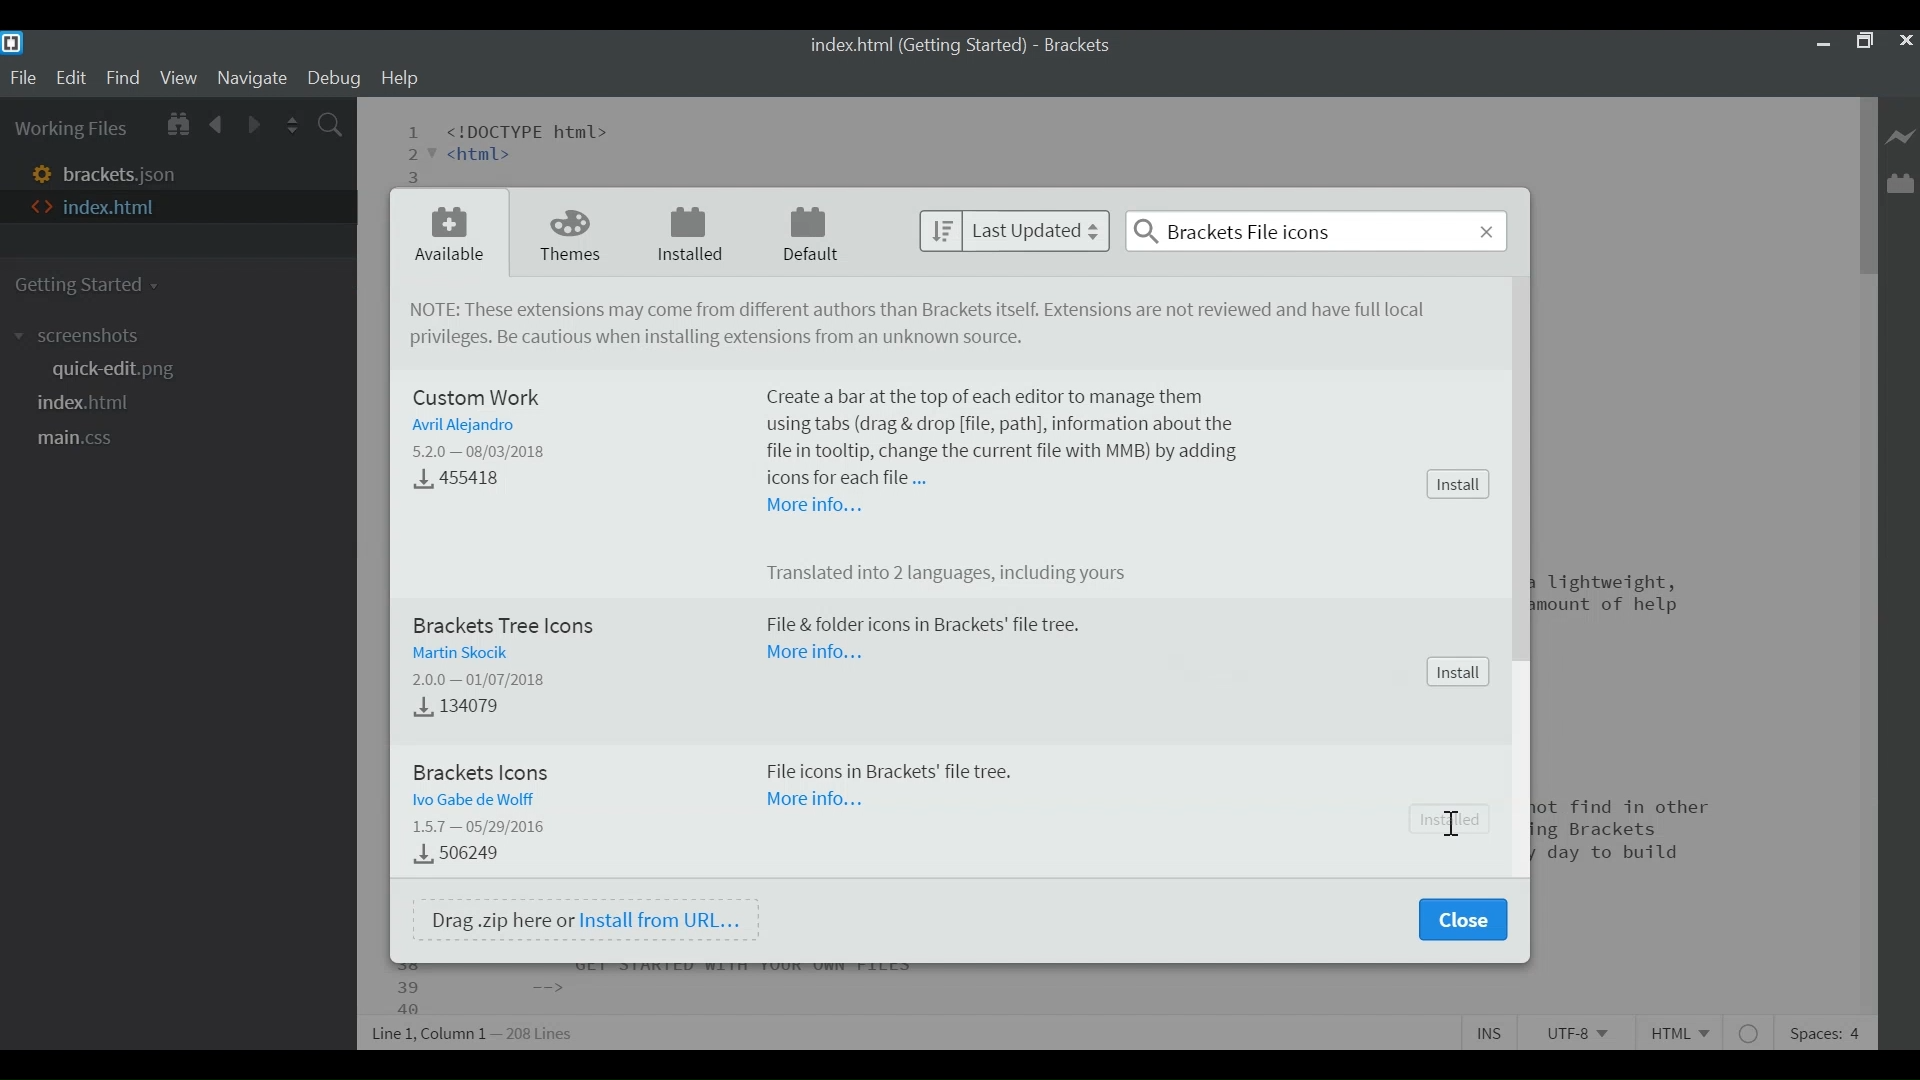  Describe the element at coordinates (715, 339) in the screenshot. I see `Be cautious installing extensions from unknown source` at that location.